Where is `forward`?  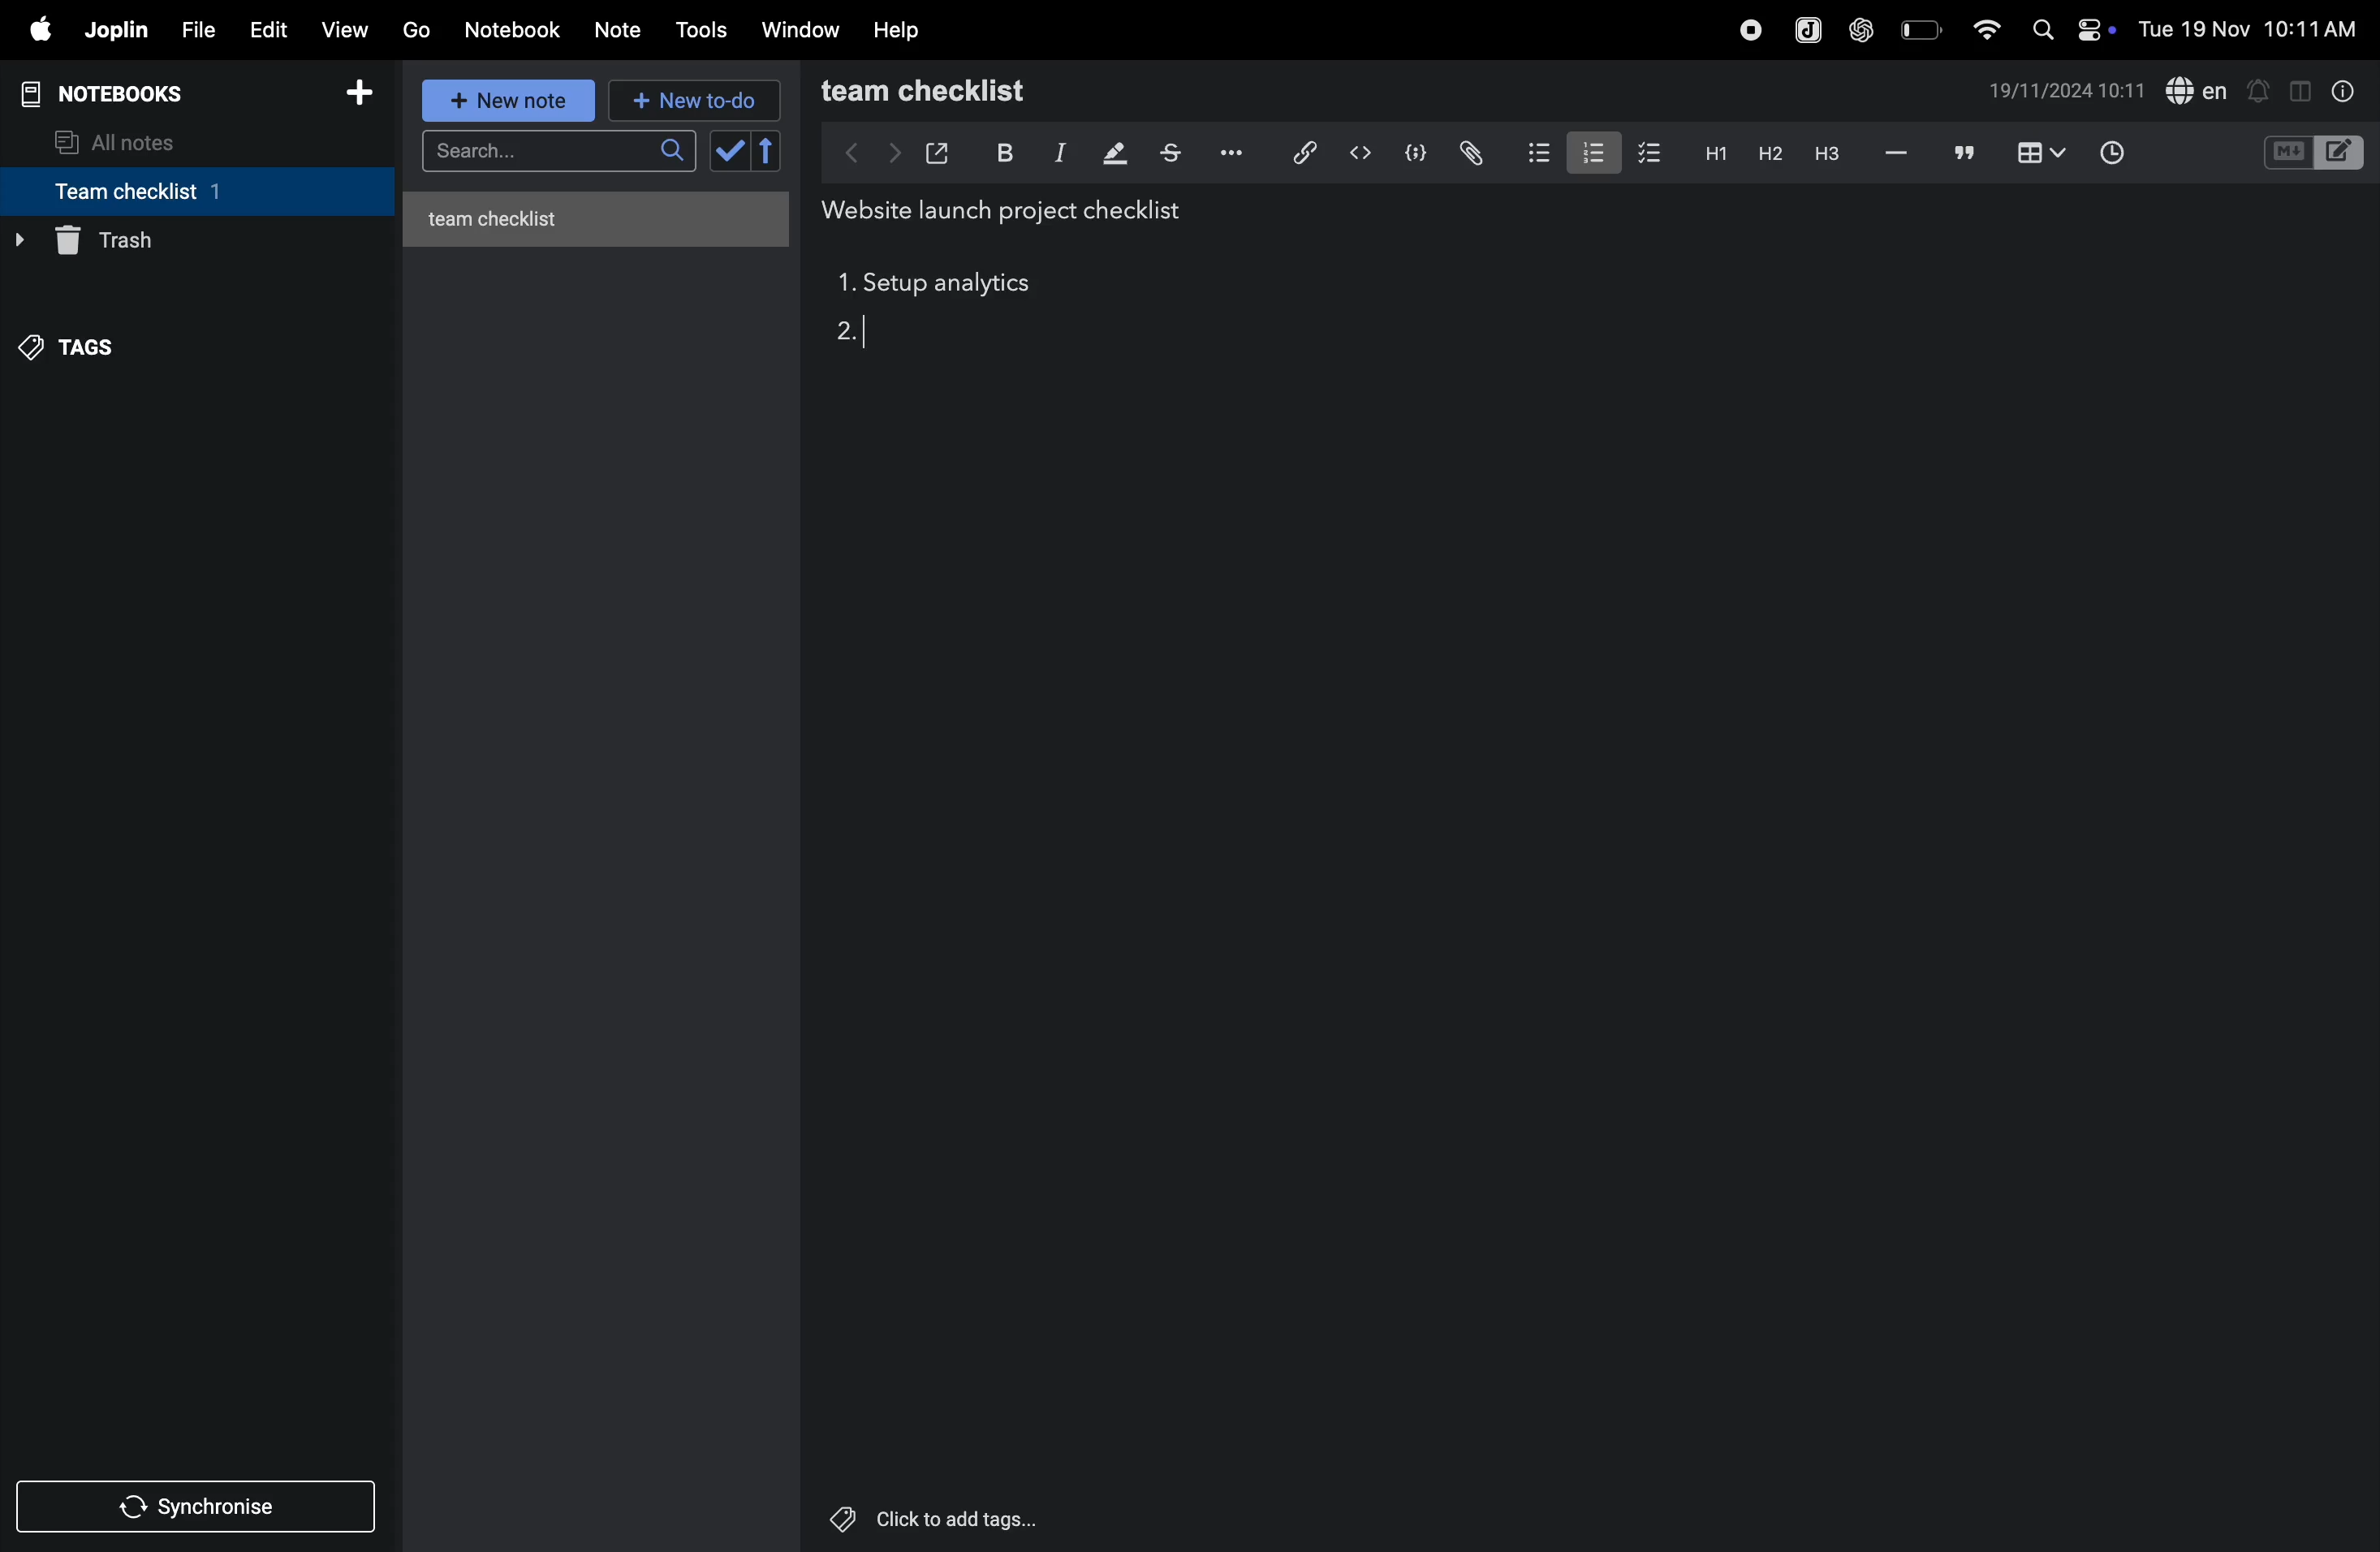
forward is located at coordinates (889, 152).